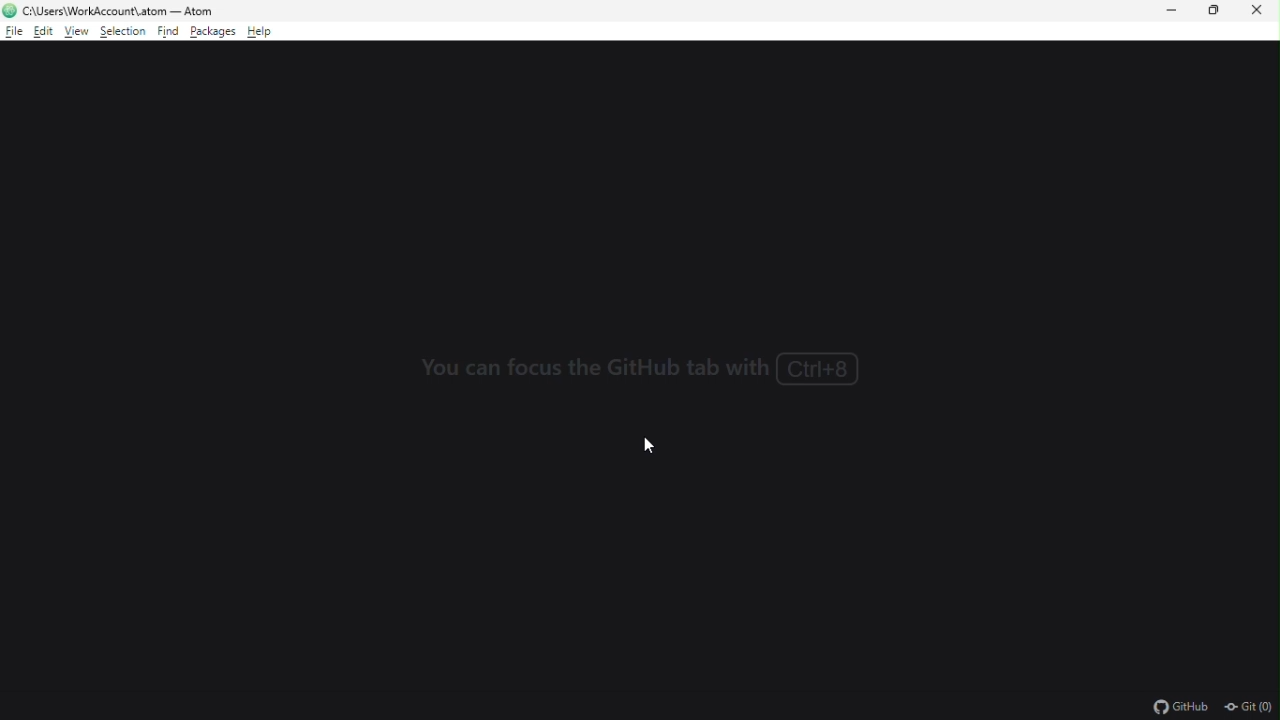  I want to click on restore, so click(1214, 11).